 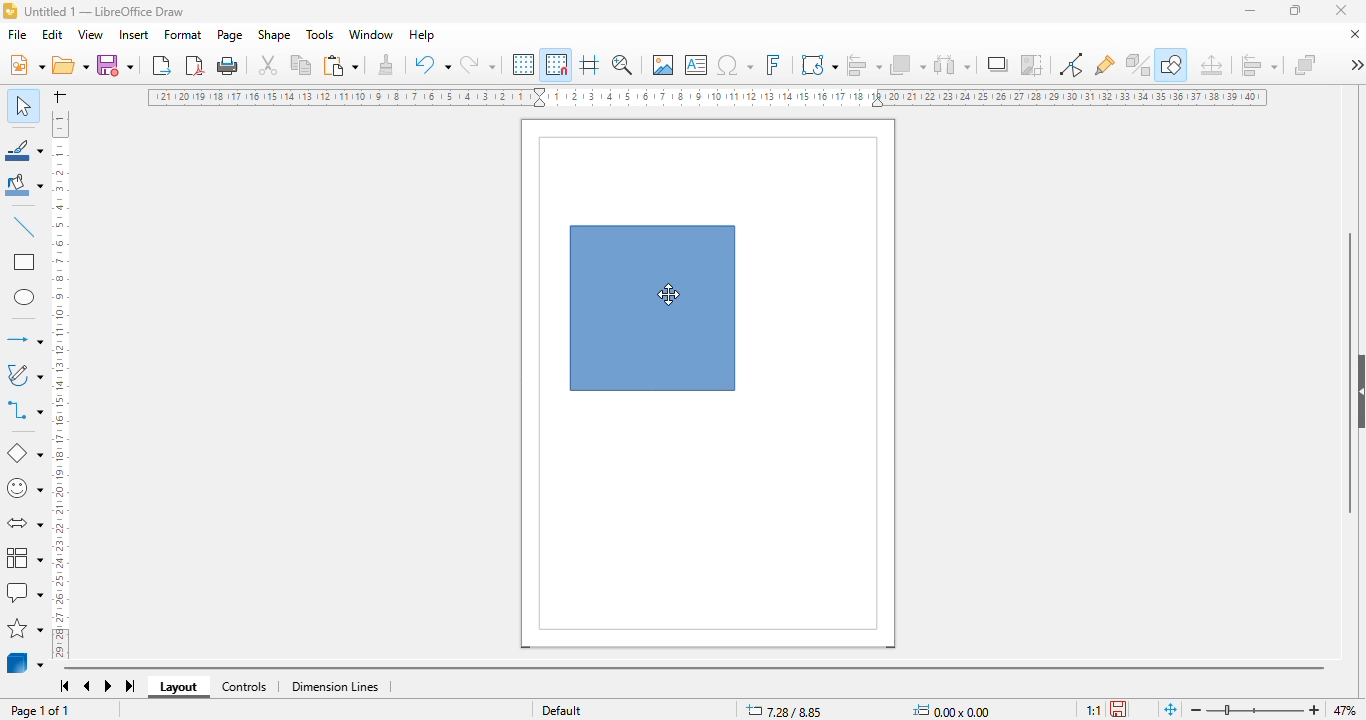 What do you see at coordinates (179, 687) in the screenshot?
I see `layout` at bounding box center [179, 687].